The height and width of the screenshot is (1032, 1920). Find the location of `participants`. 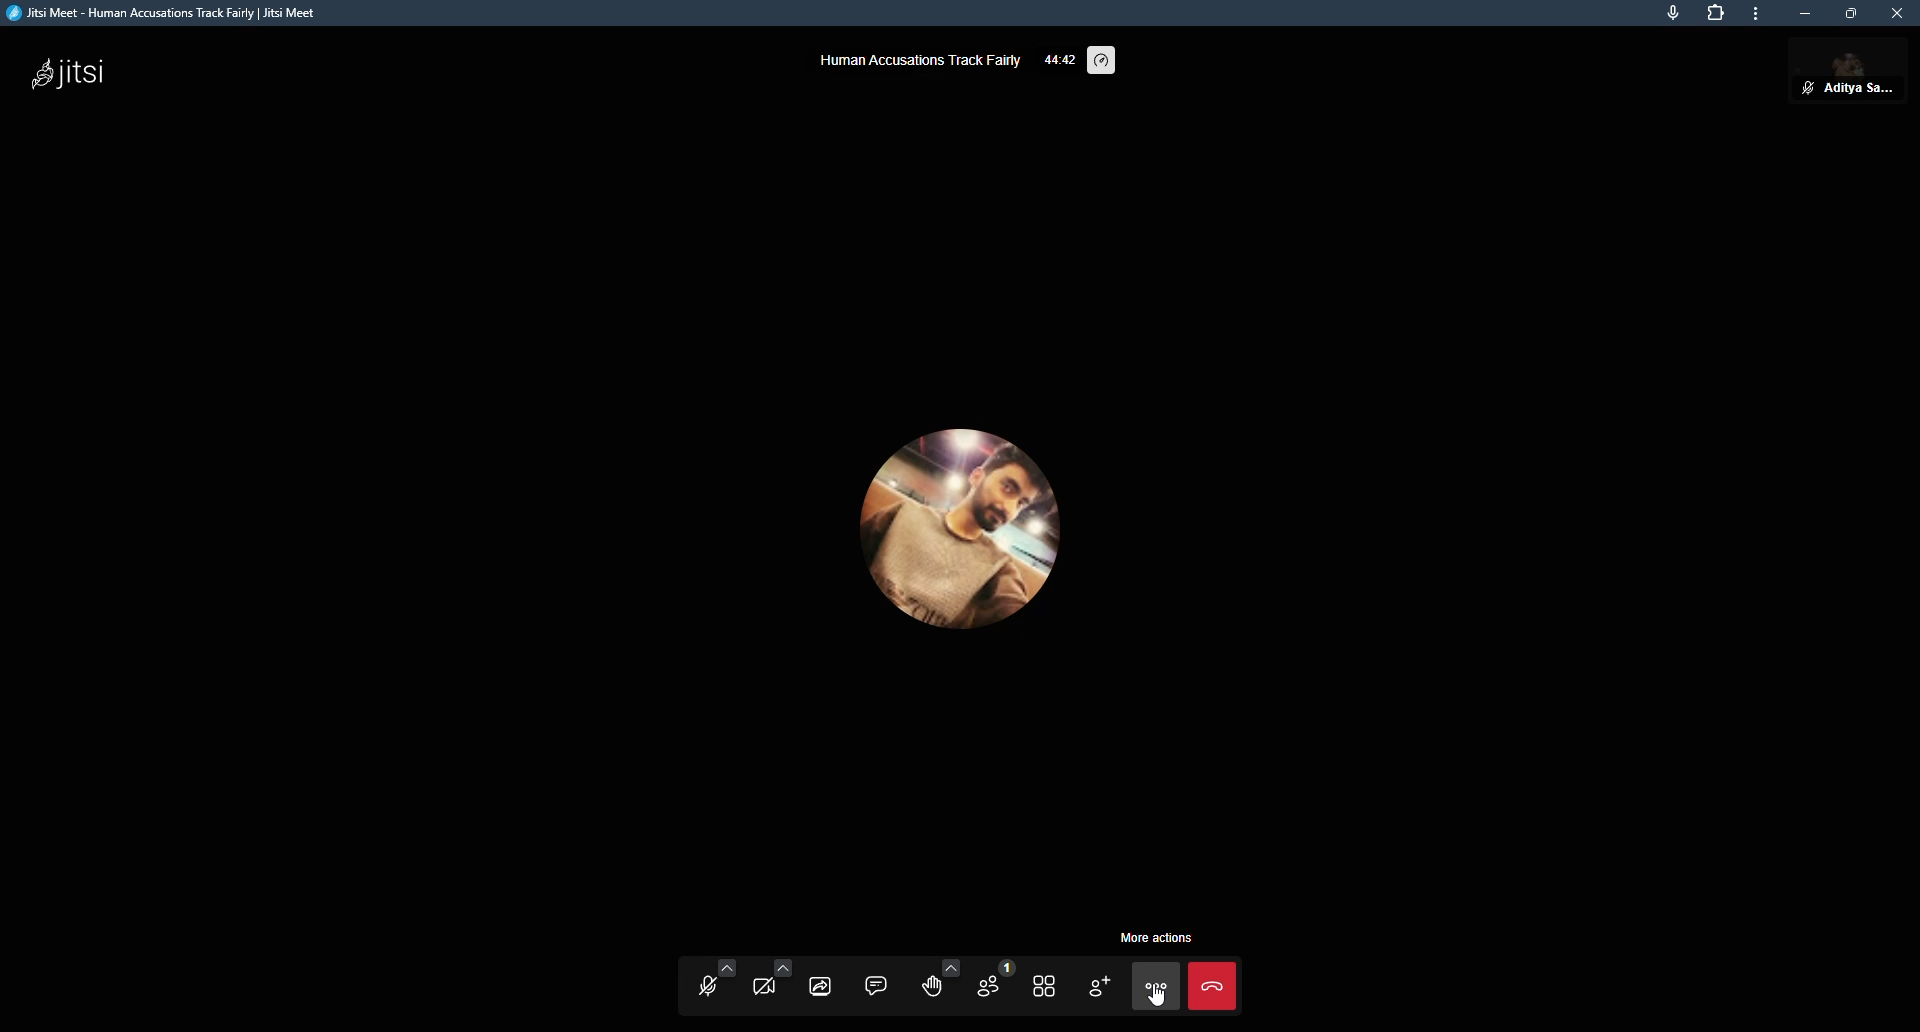

participants is located at coordinates (985, 982).